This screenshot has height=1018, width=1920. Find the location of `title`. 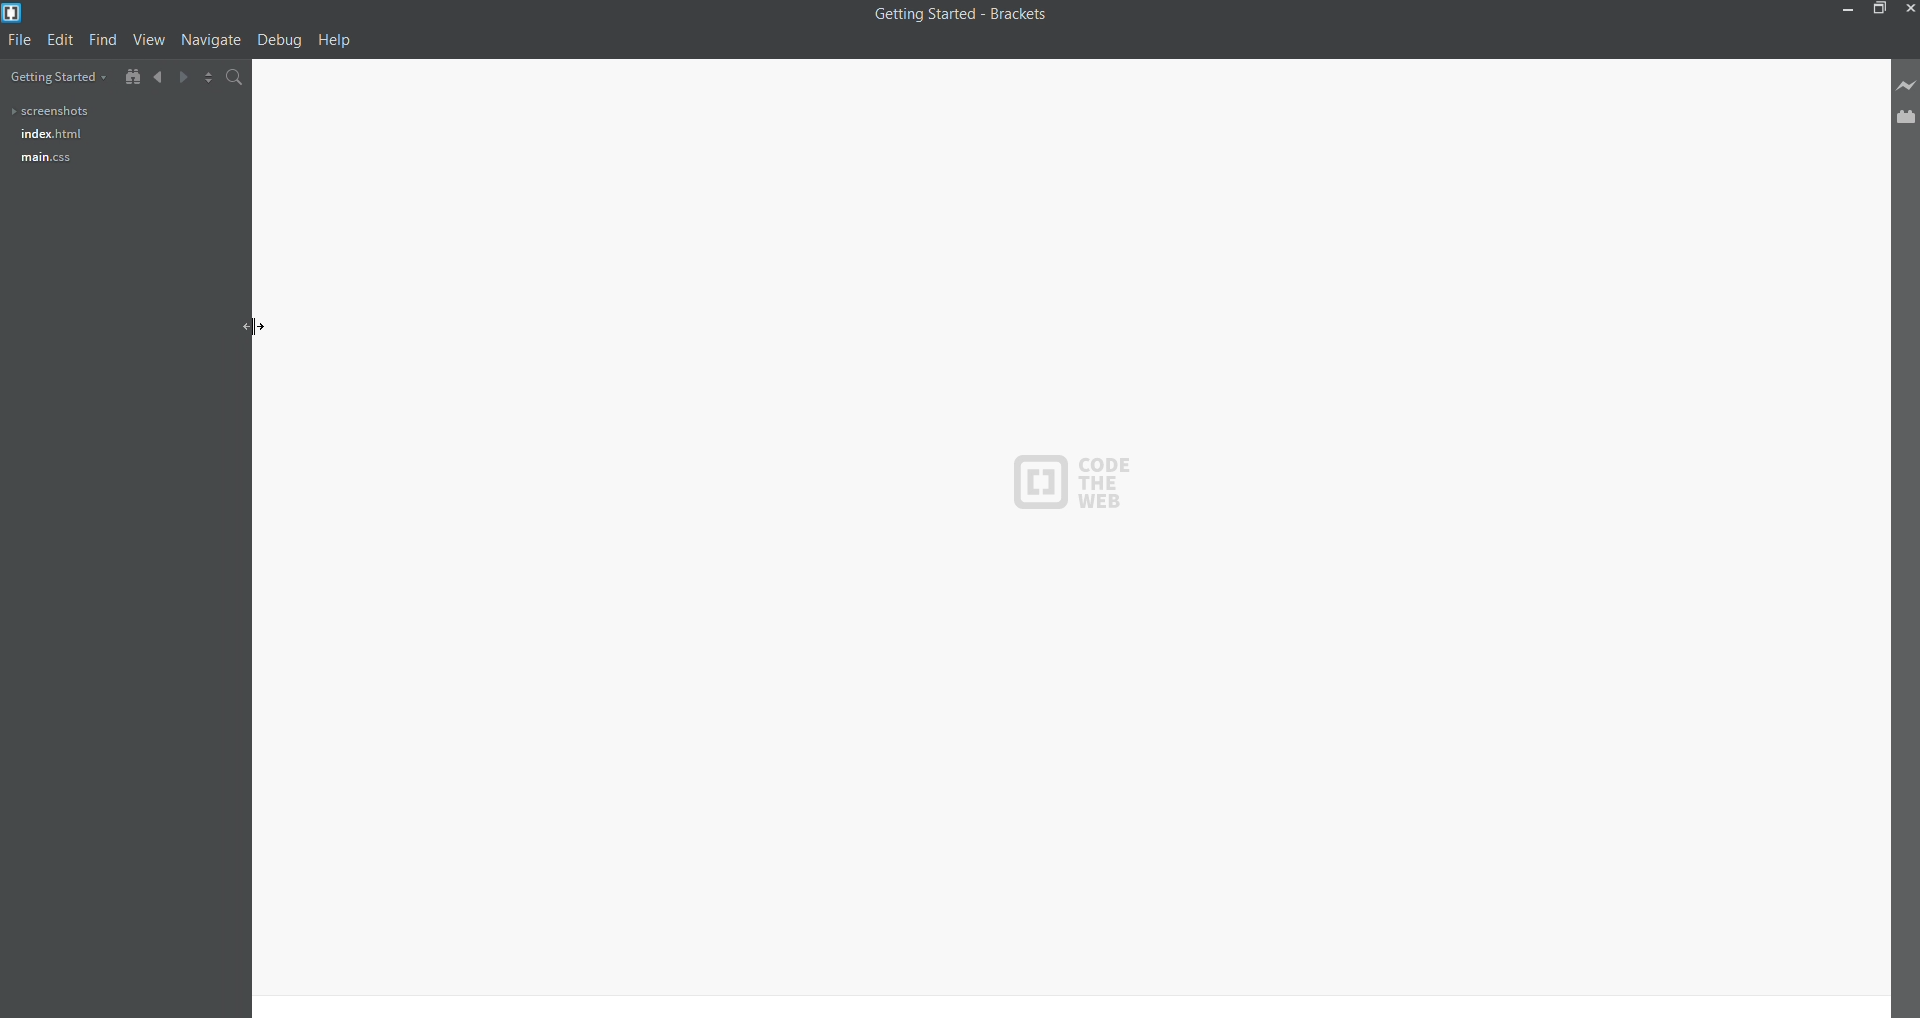

title is located at coordinates (959, 20).